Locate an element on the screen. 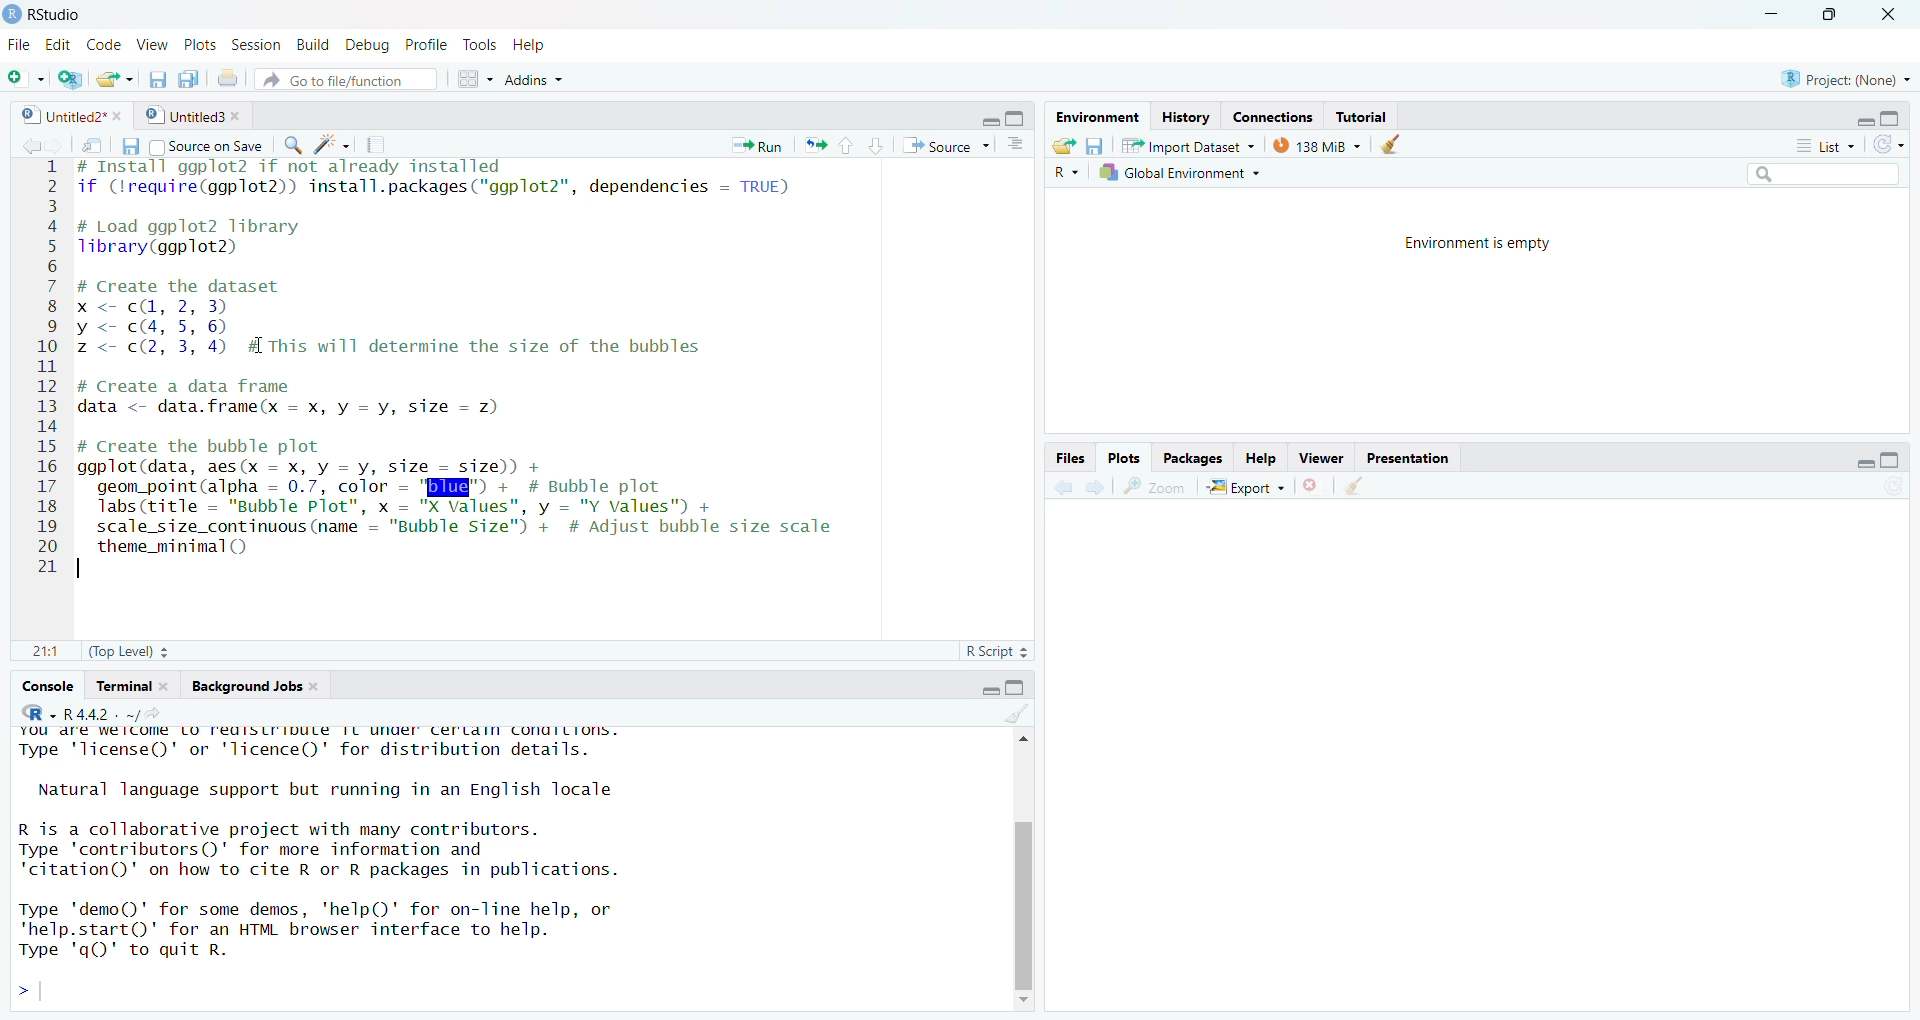  R Script  is located at coordinates (991, 654).